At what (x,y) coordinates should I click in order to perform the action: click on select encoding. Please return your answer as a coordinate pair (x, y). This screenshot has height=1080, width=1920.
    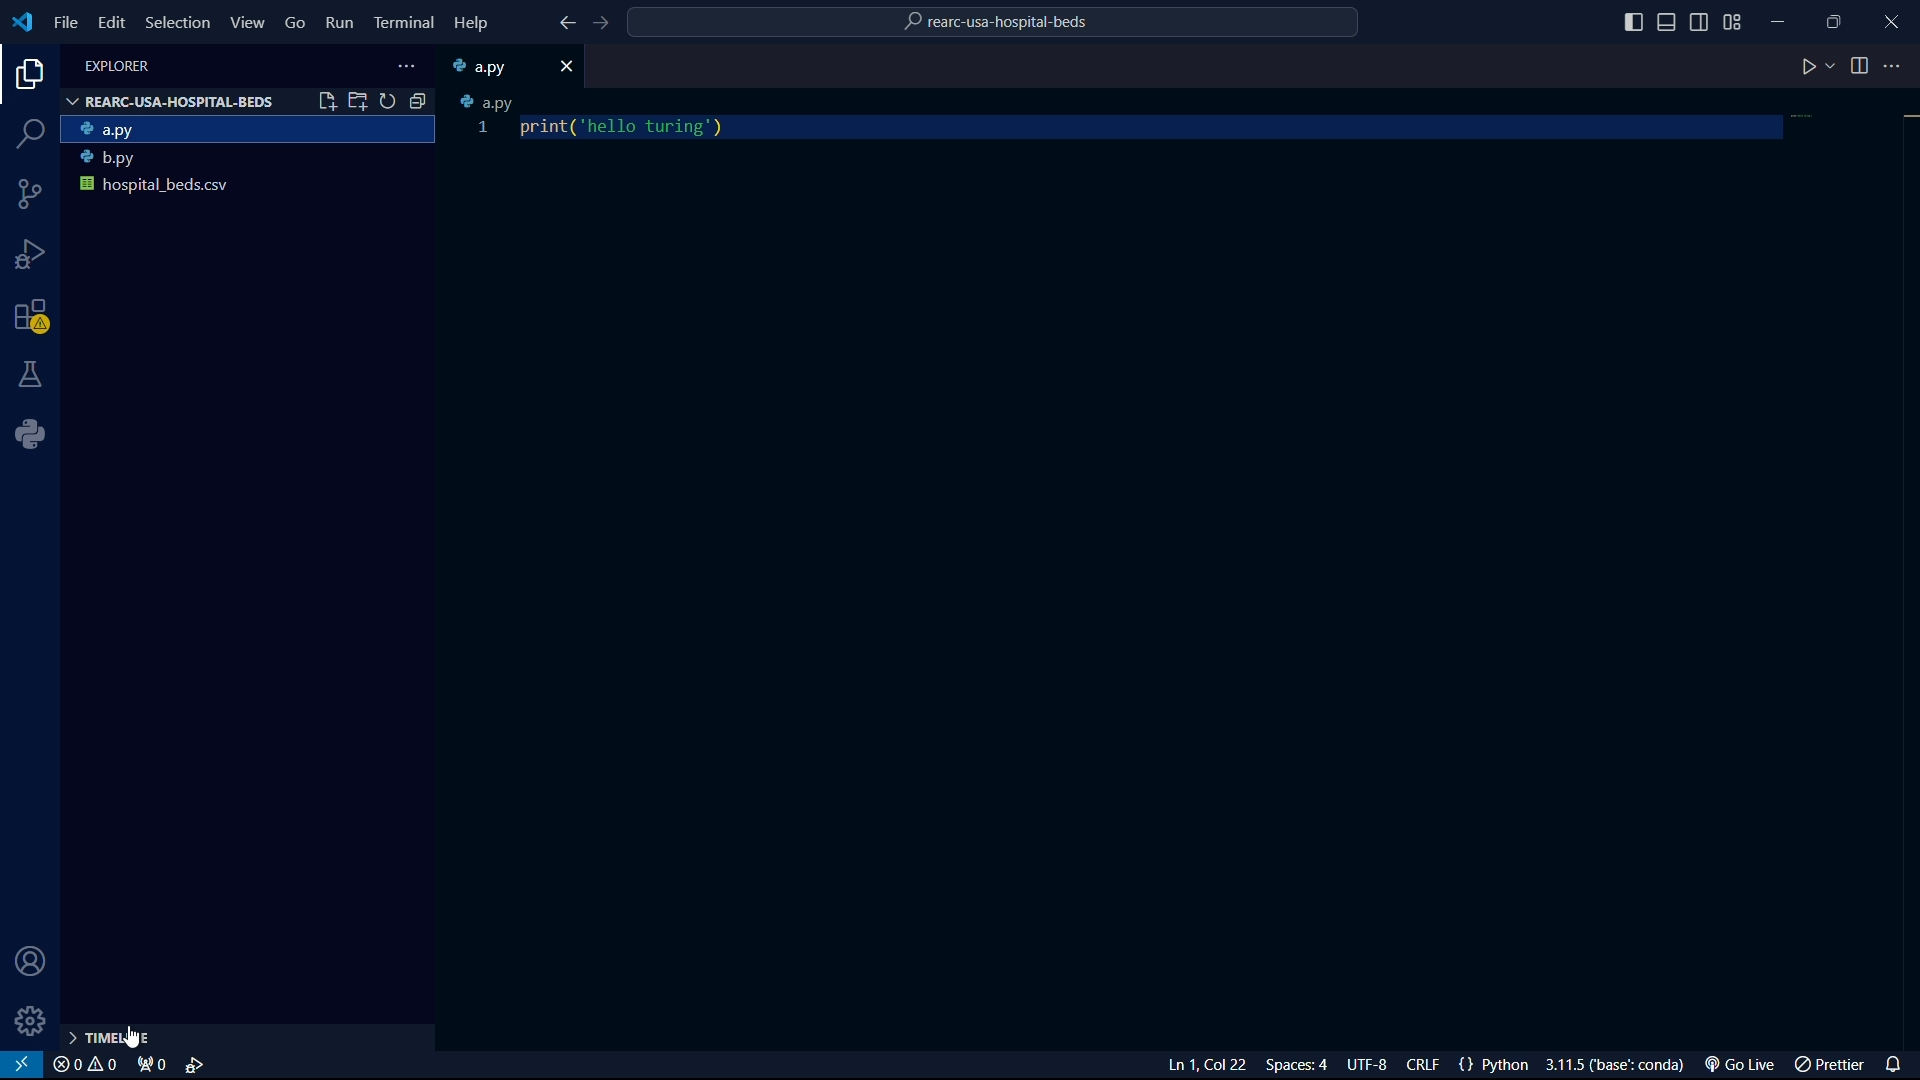
    Looking at the image, I should click on (1365, 1065).